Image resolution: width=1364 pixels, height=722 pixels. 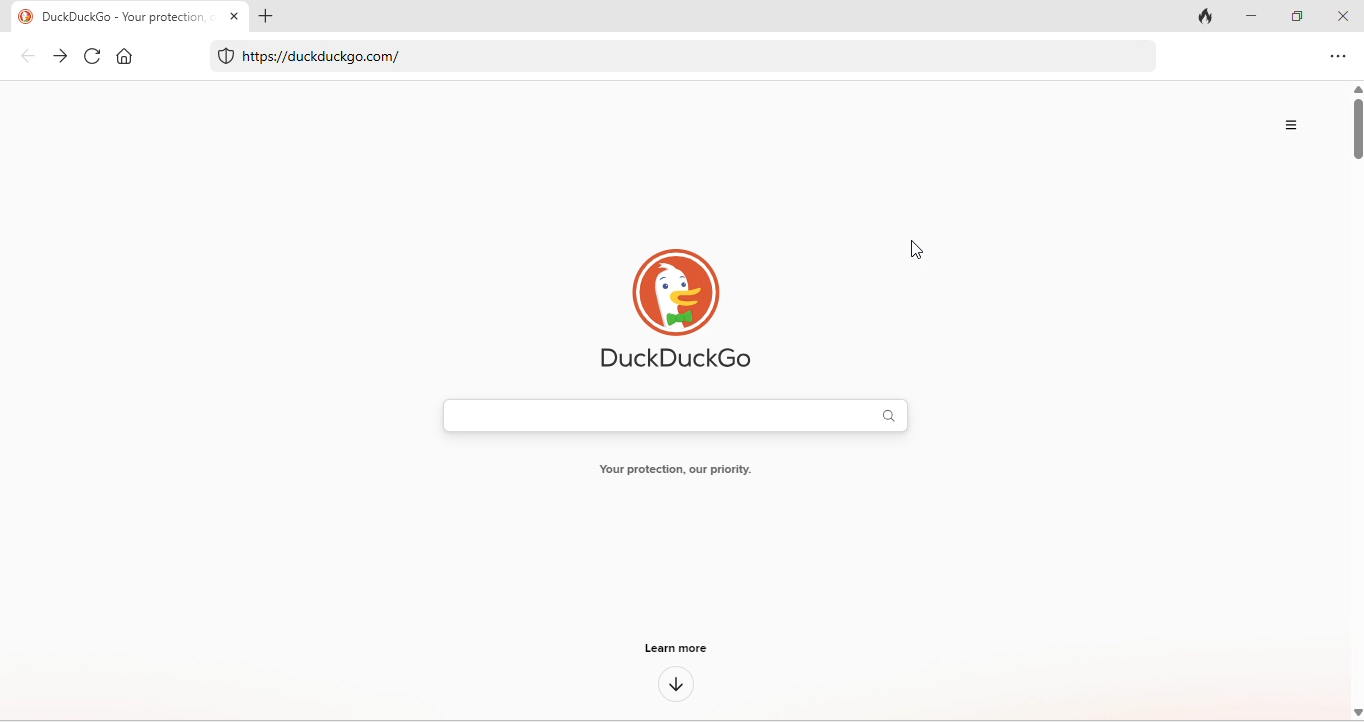 What do you see at coordinates (19, 56) in the screenshot?
I see `back` at bounding box center [19, 56].